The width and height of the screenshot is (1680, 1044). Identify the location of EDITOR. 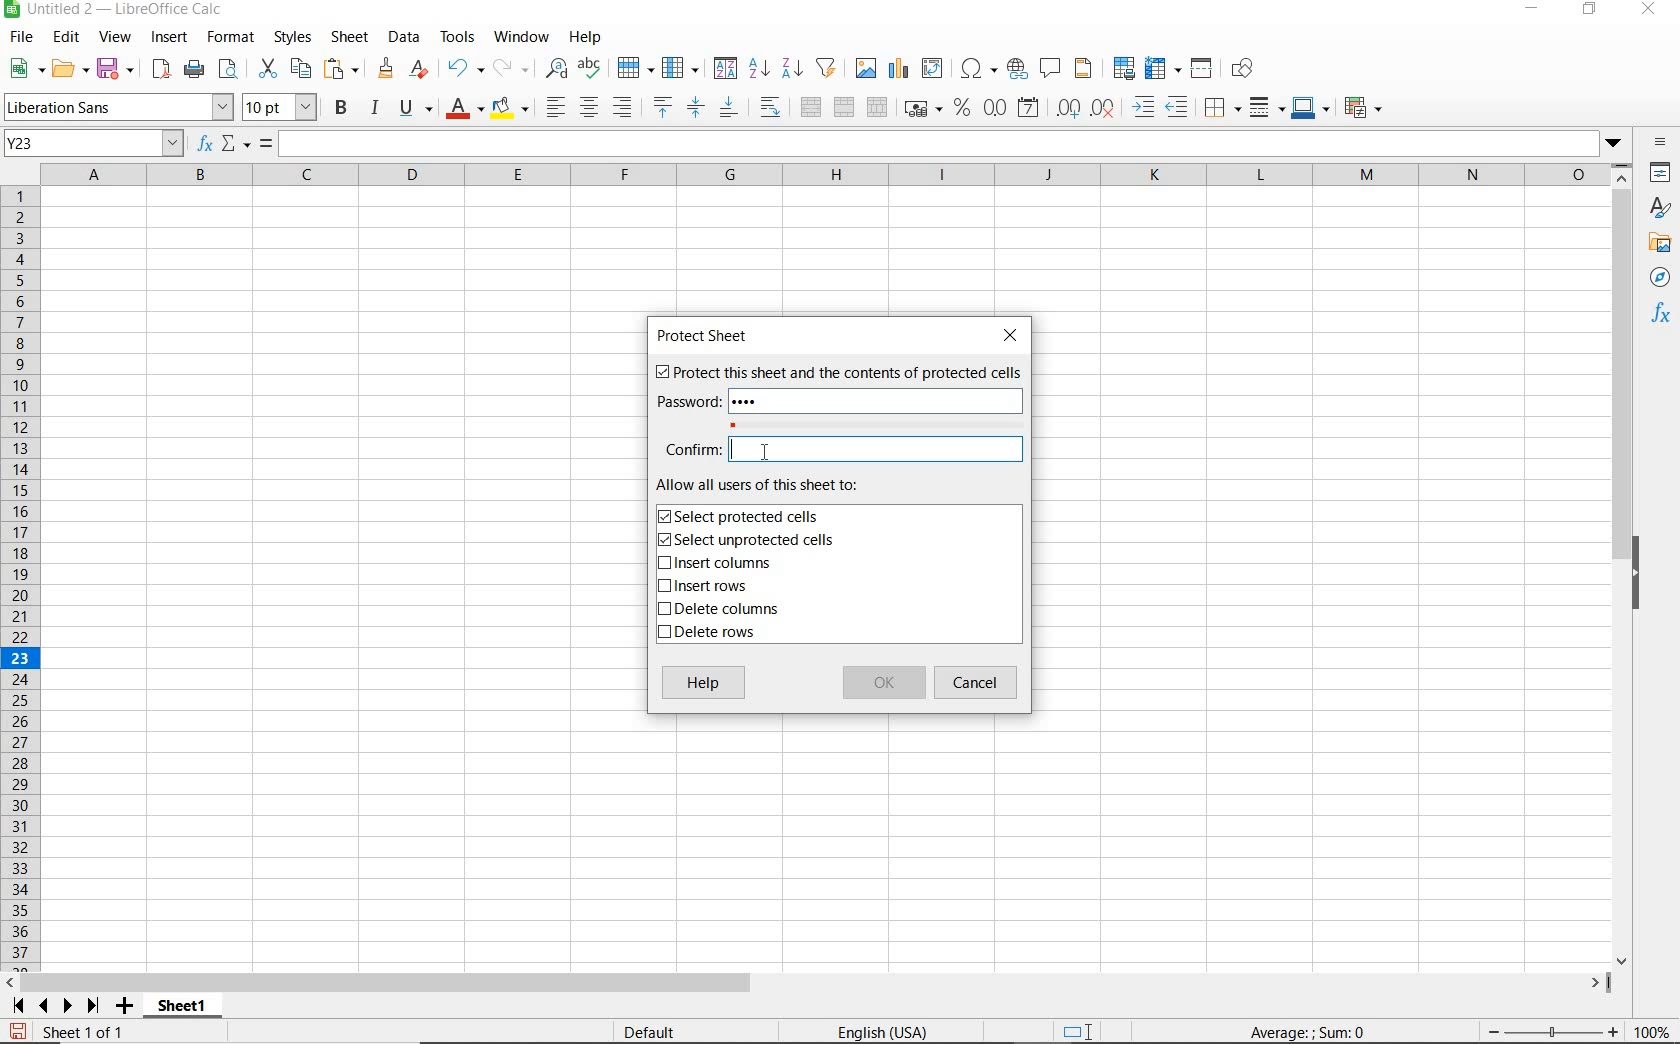
(730, 450).